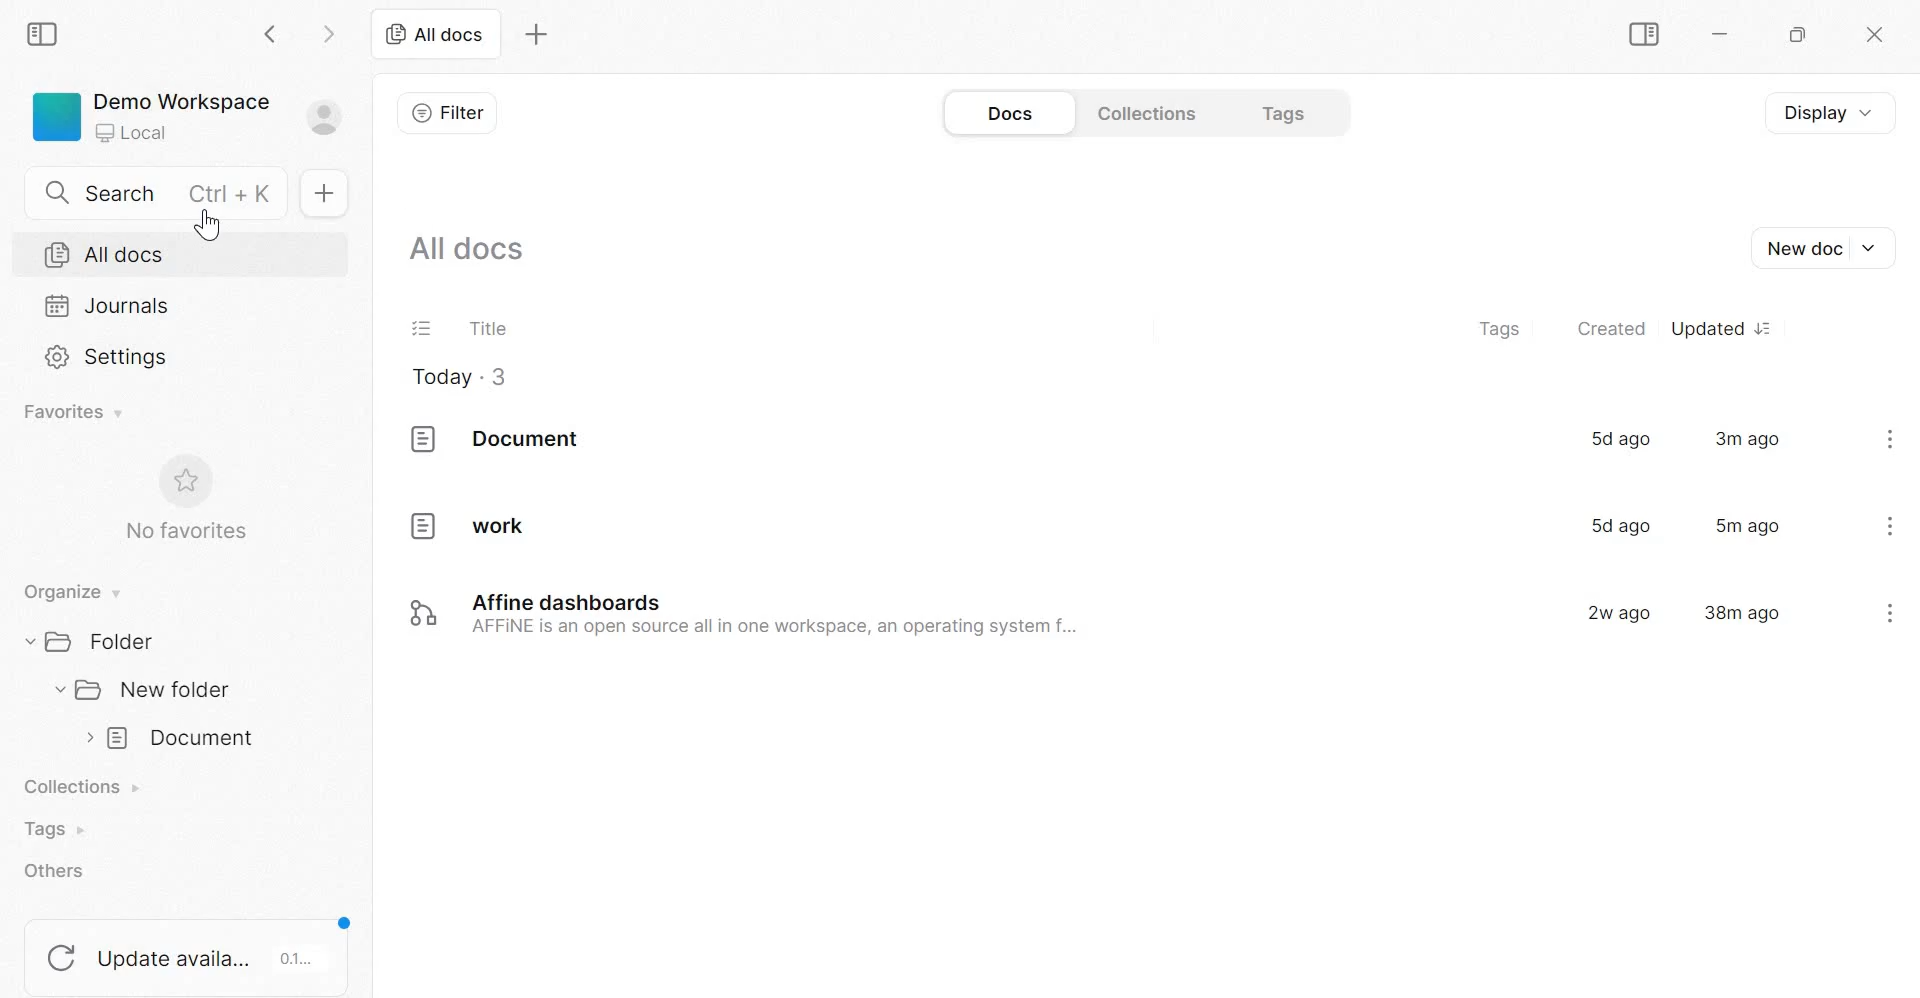  Describe the element at coordinates (1839, 111) in the screenshot. I see `Display` at that location.